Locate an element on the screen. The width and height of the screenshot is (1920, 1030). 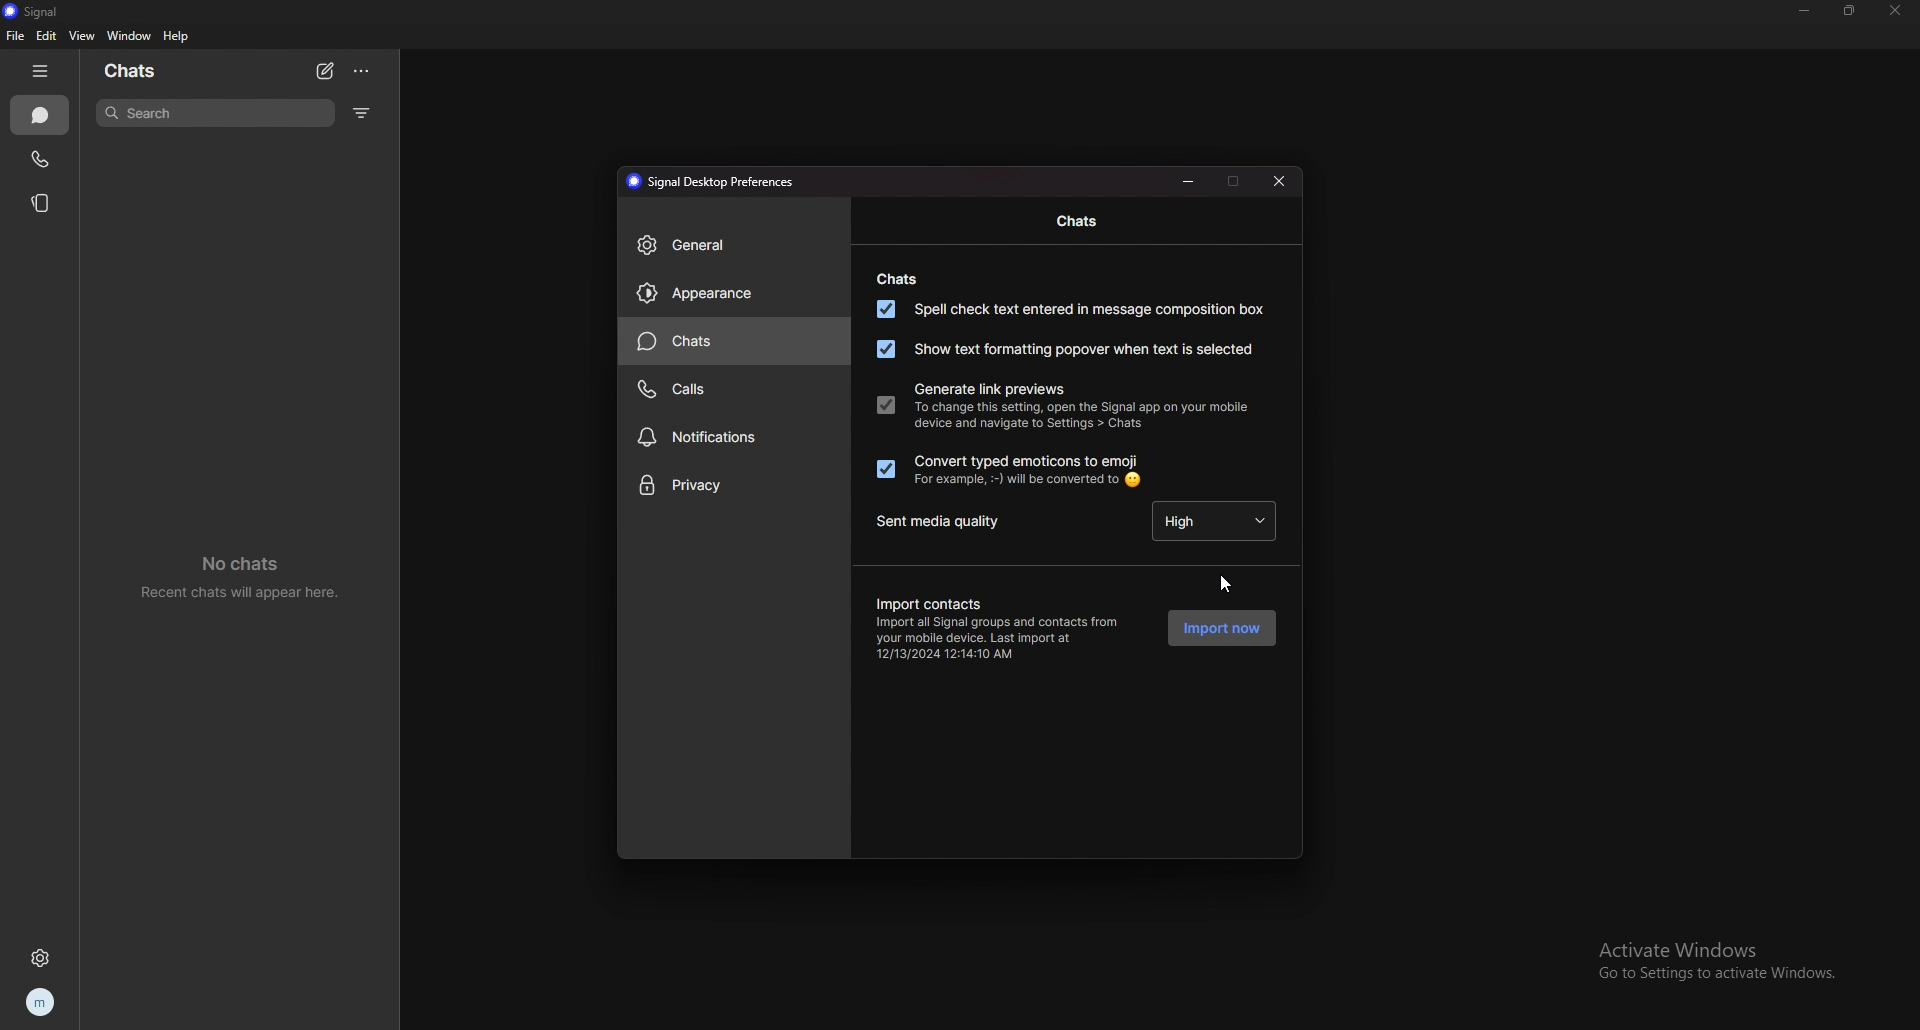
recent chats will appear here is located at coordinates (243, 574).